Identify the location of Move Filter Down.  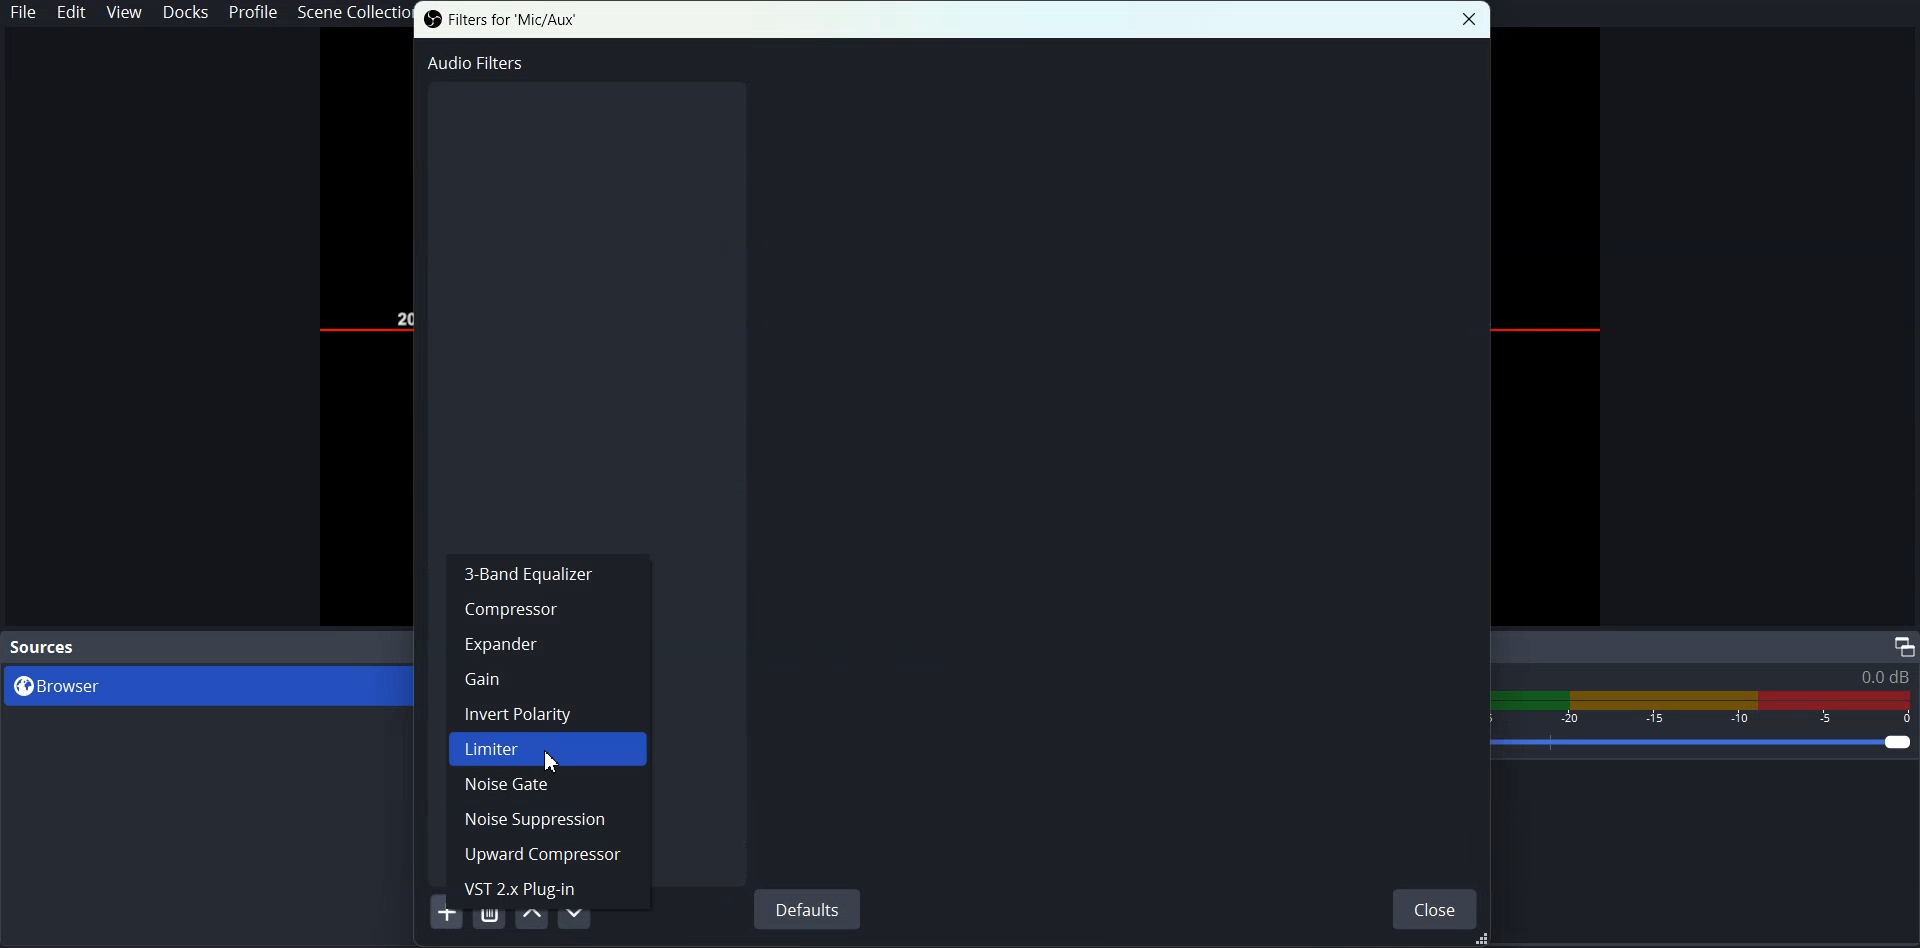
(574, 918).